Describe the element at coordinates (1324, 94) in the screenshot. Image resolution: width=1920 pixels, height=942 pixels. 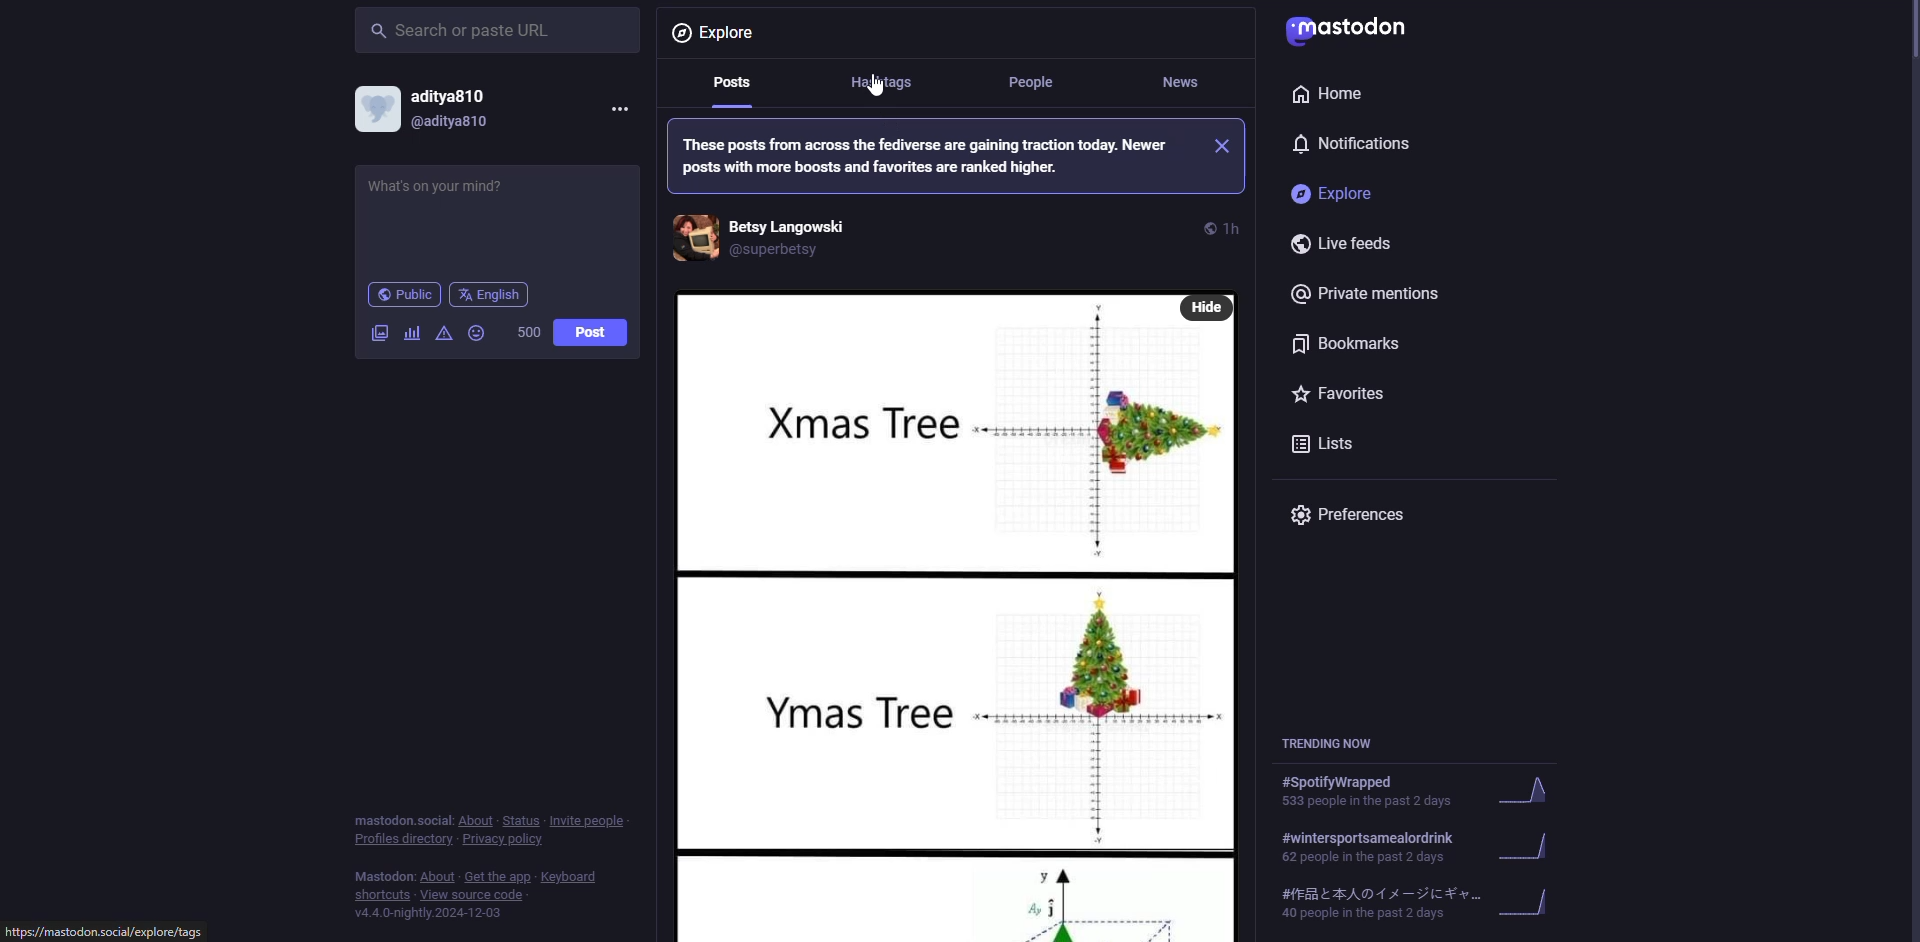
I see `home` at that location.